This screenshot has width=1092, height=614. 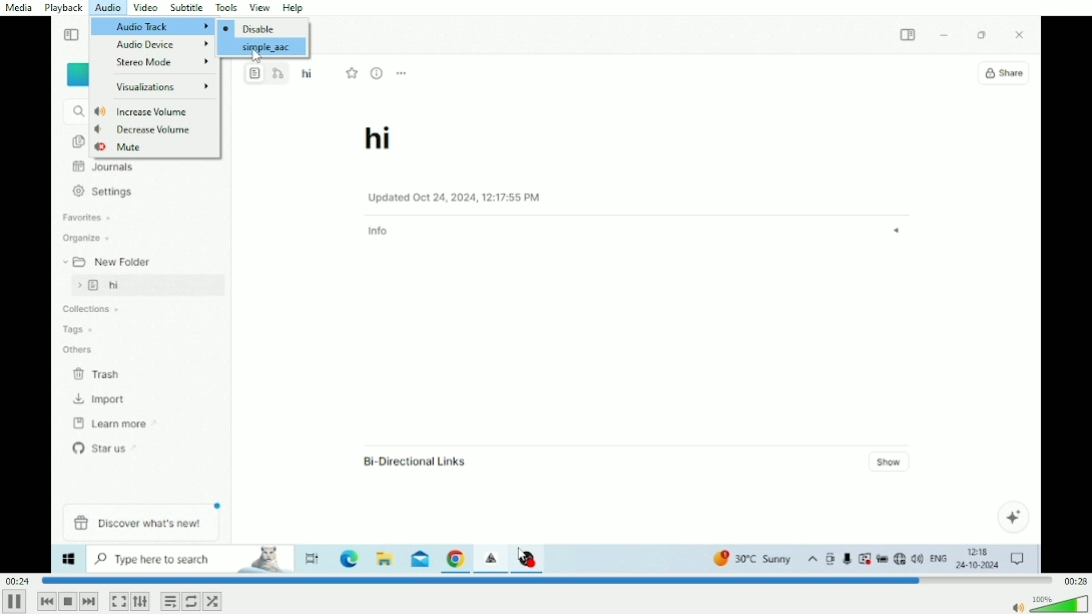 What do you see at coordinates (1049, 603) in the screenshot?
I see `Volume` at bounding box center [1049, 603].